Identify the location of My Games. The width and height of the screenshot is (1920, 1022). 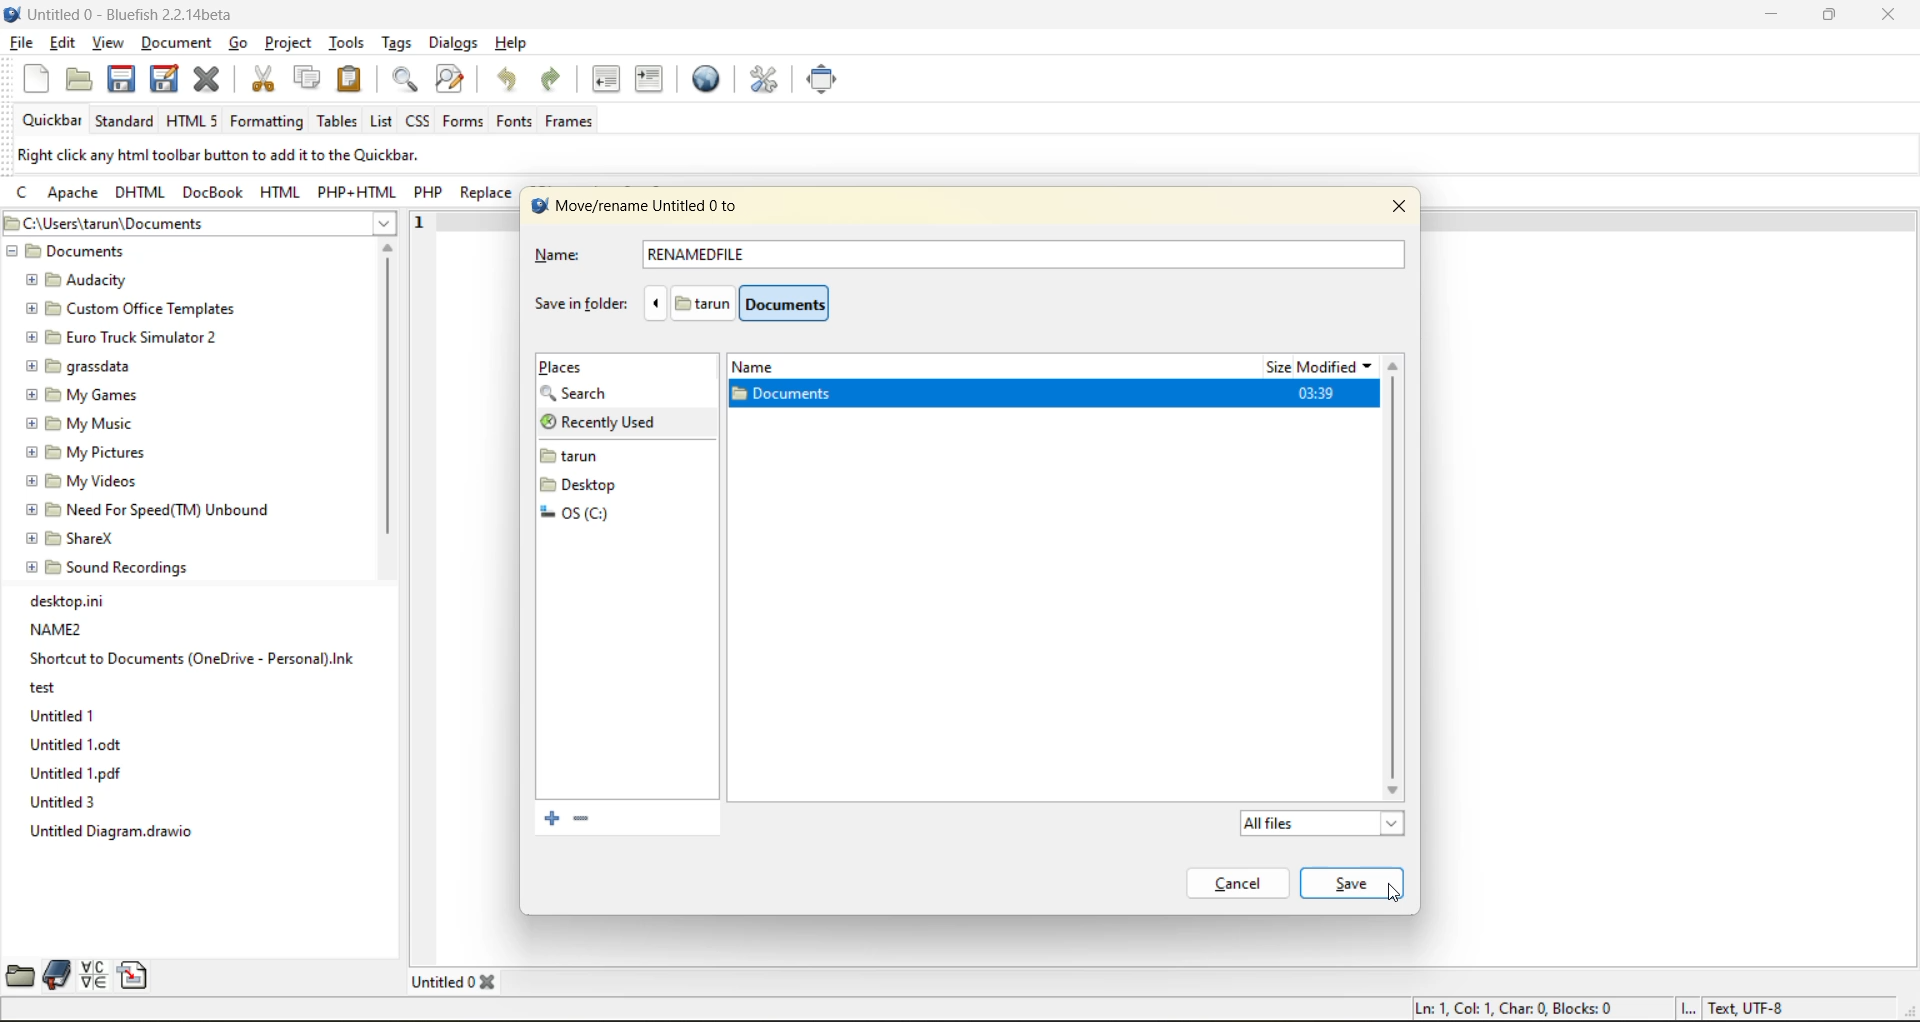
(86, 393).